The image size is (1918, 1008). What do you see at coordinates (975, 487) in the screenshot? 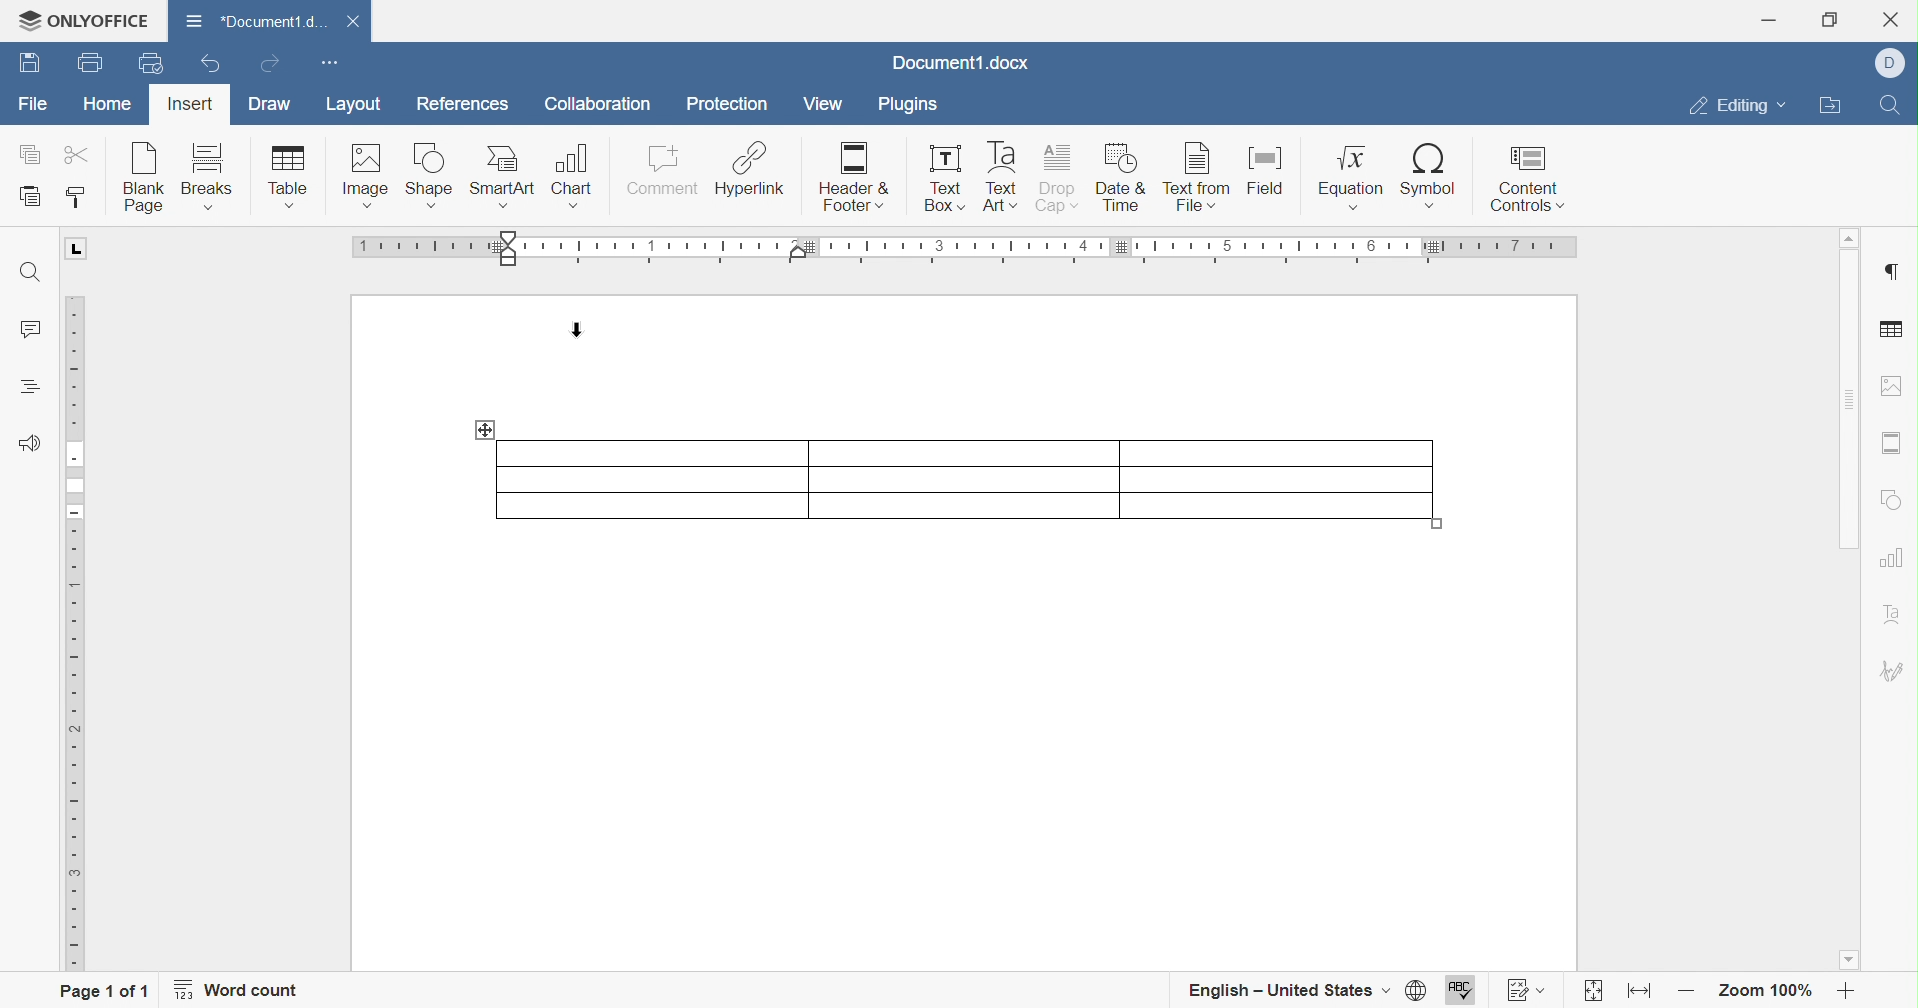
I see `3 × 3 table` at bounding box center [975, 487].